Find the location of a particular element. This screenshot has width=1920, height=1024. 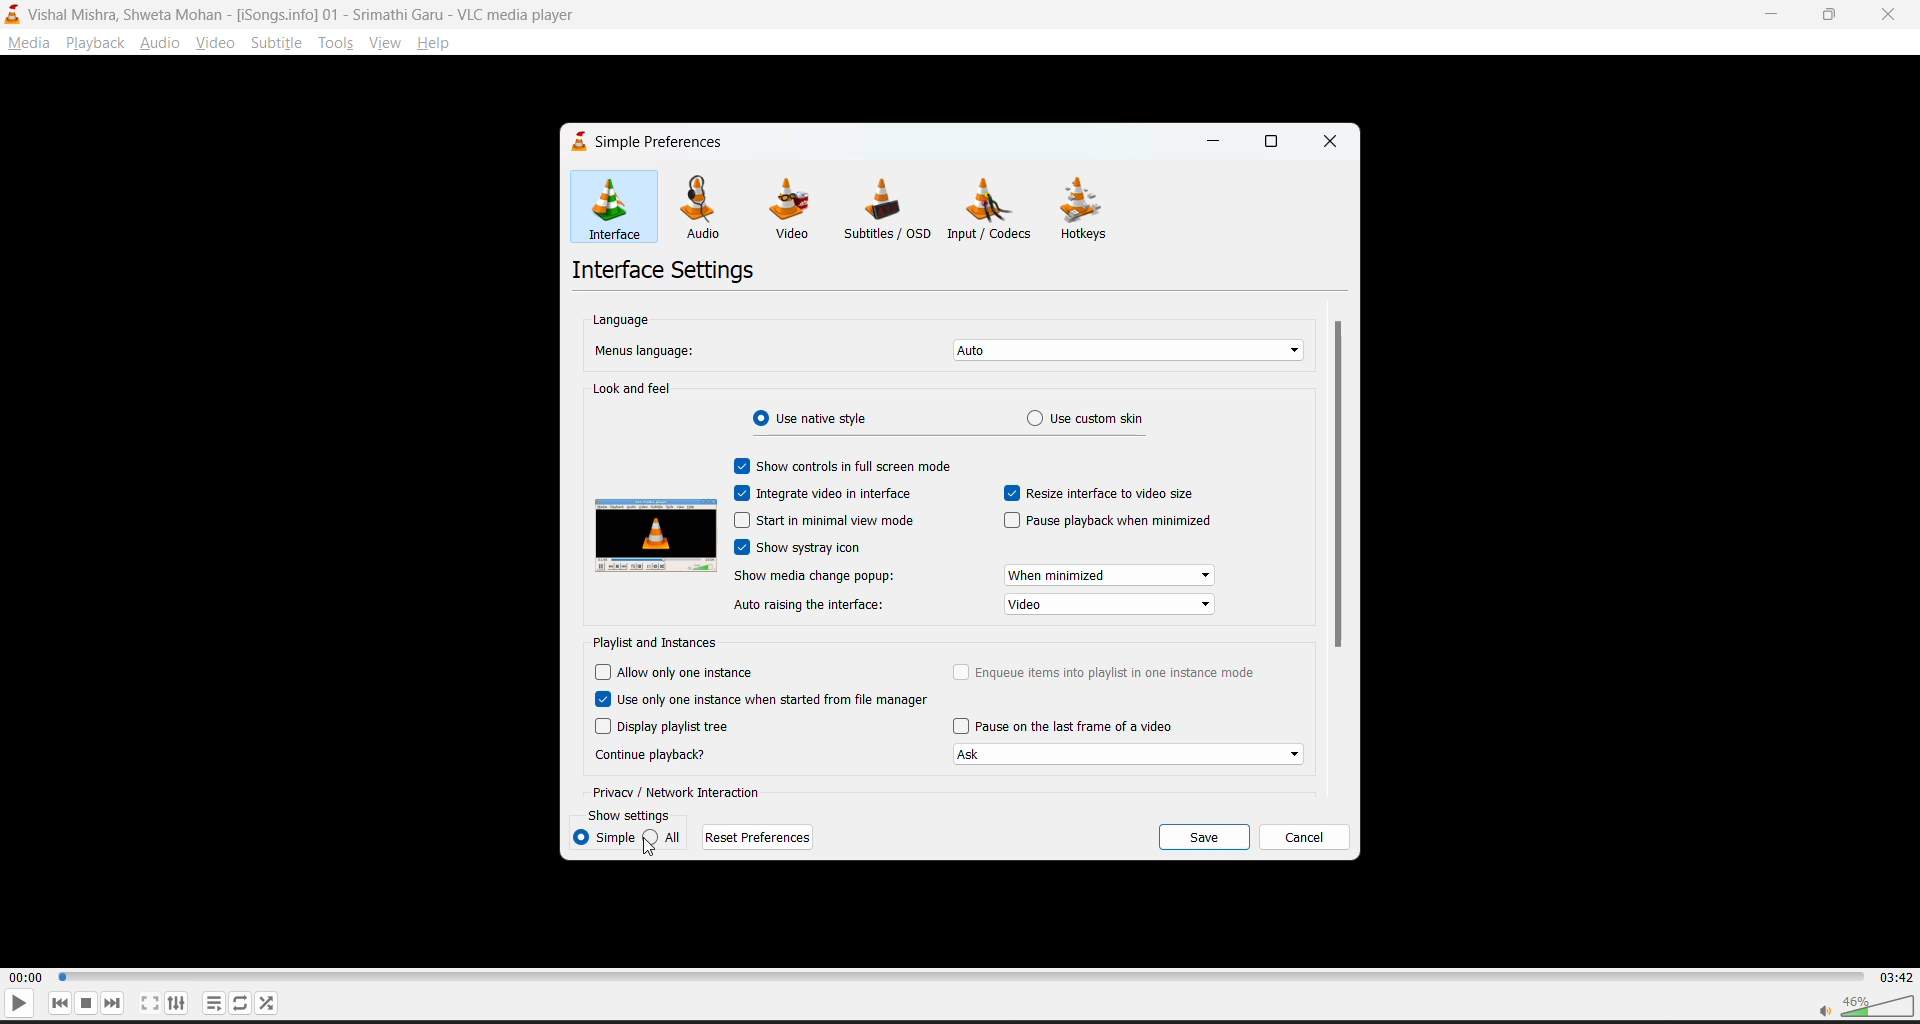

loop is located at coordinates (234, 999).